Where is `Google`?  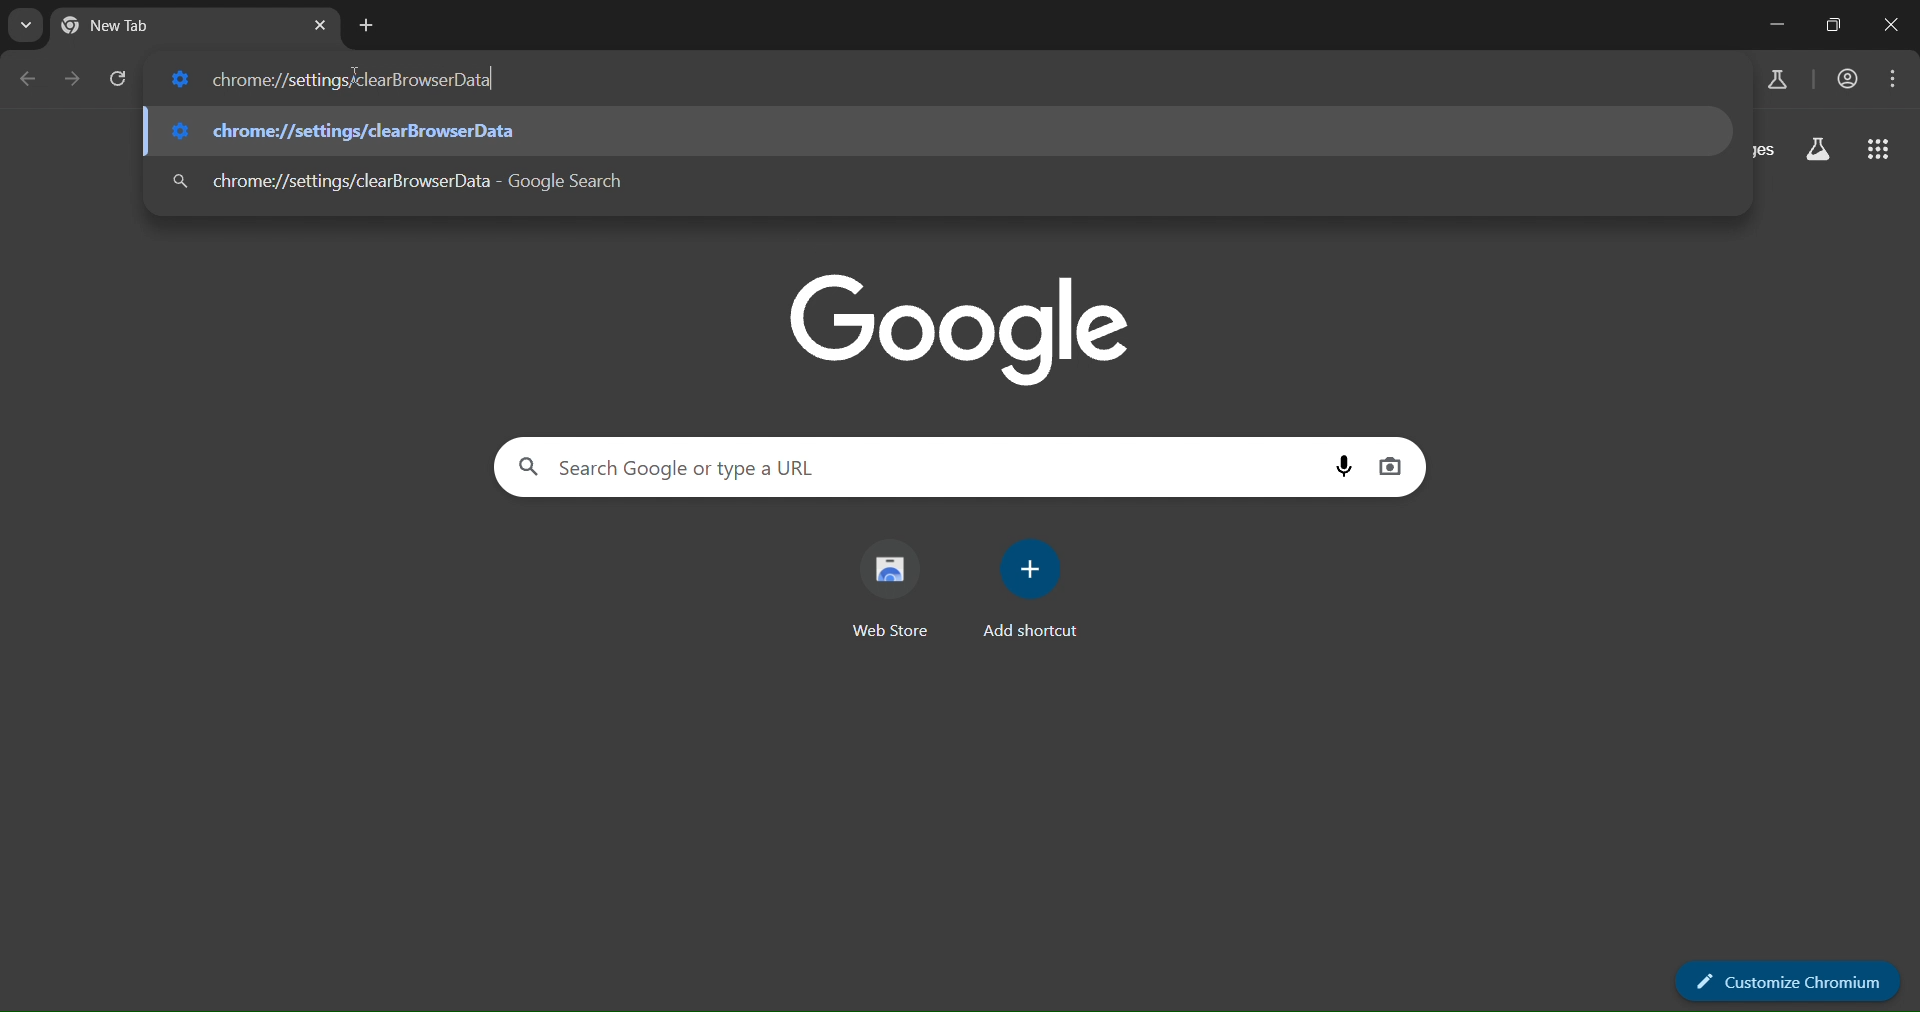 Google is located at coordinates (962, 328).